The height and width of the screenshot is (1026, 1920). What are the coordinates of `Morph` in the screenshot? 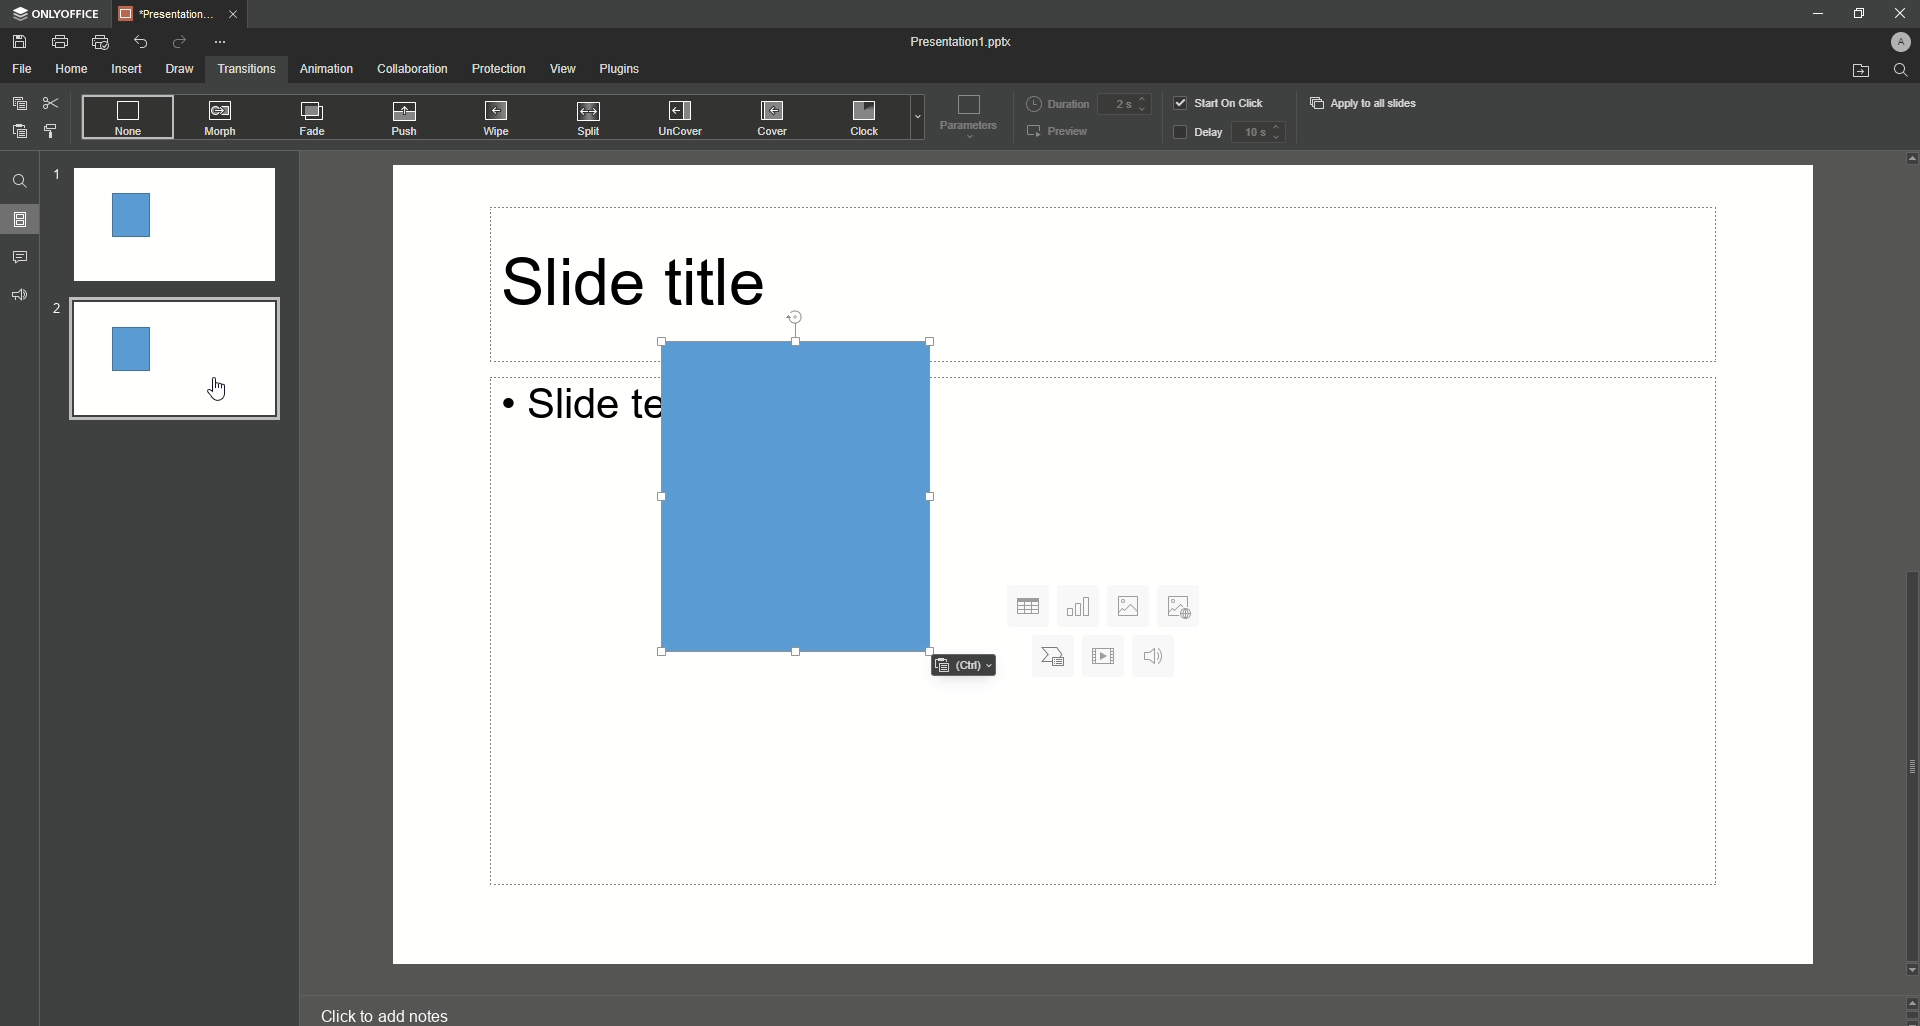 It's located at (227, 119).